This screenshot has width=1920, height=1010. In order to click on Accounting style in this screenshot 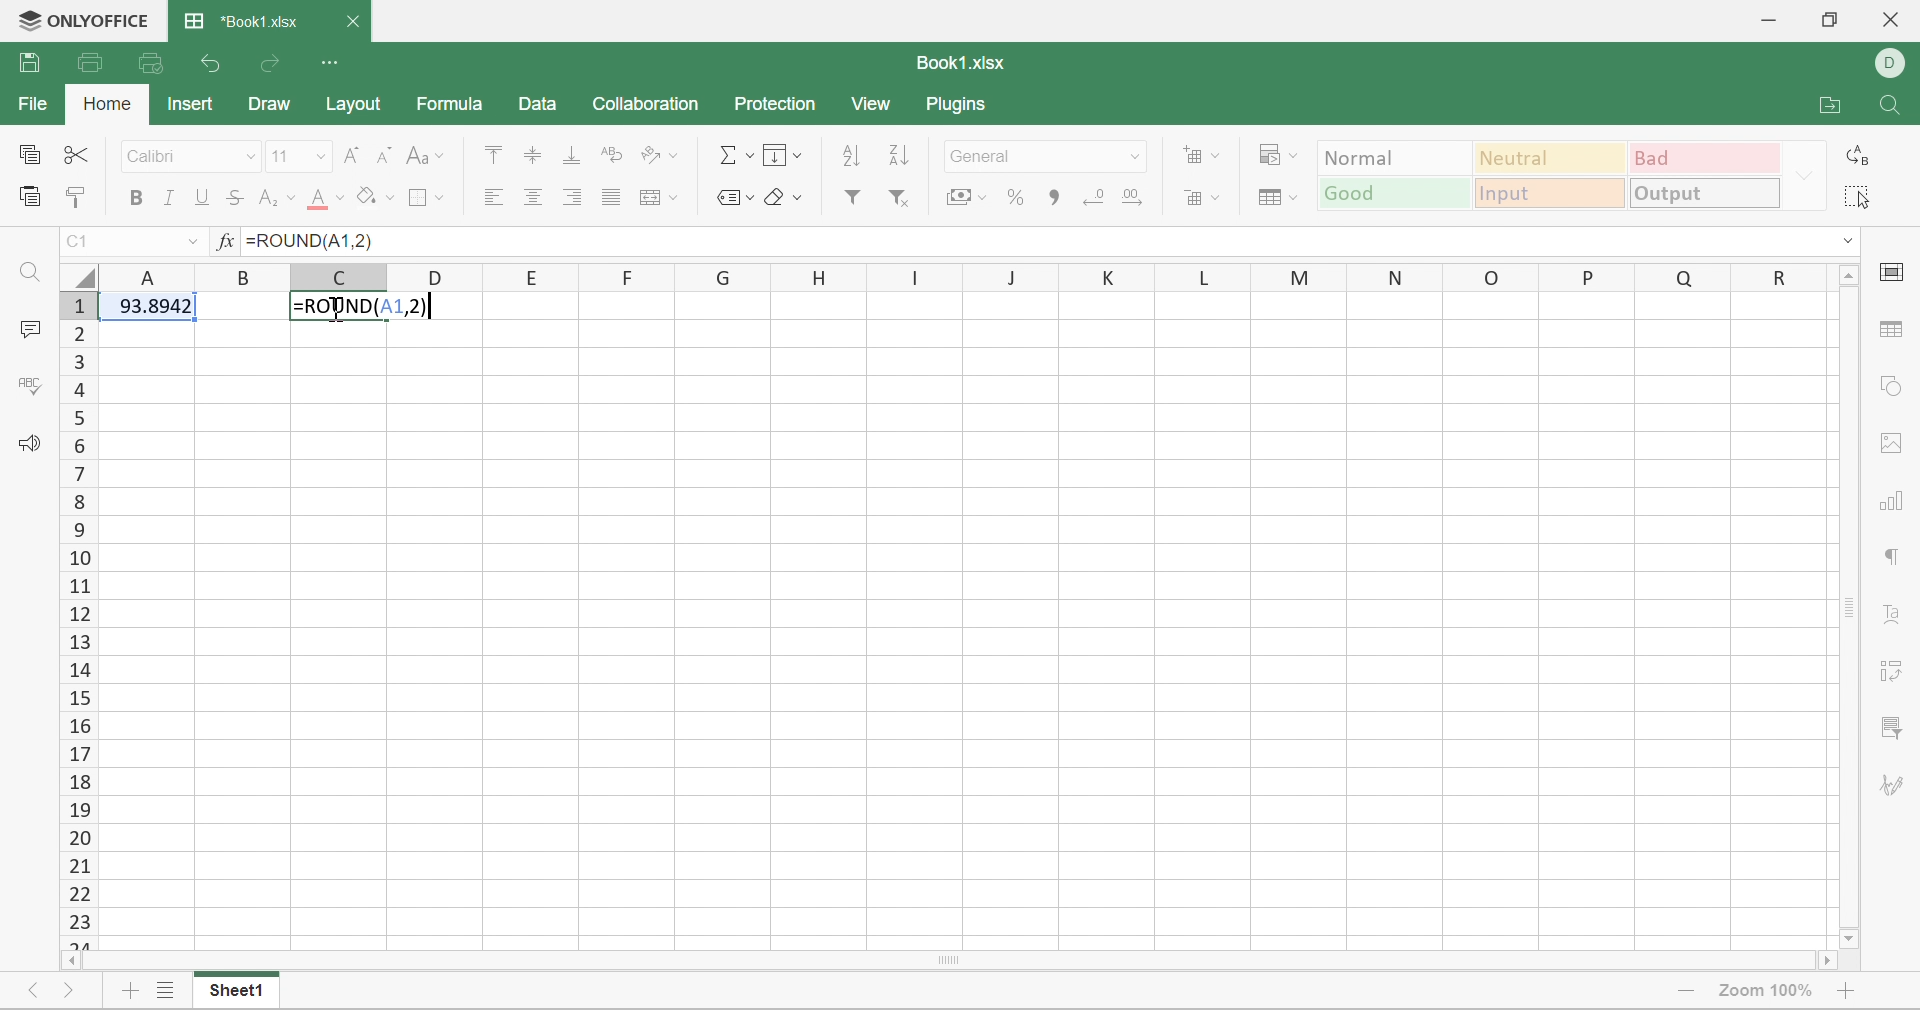, I will do `click(966, 197)`.